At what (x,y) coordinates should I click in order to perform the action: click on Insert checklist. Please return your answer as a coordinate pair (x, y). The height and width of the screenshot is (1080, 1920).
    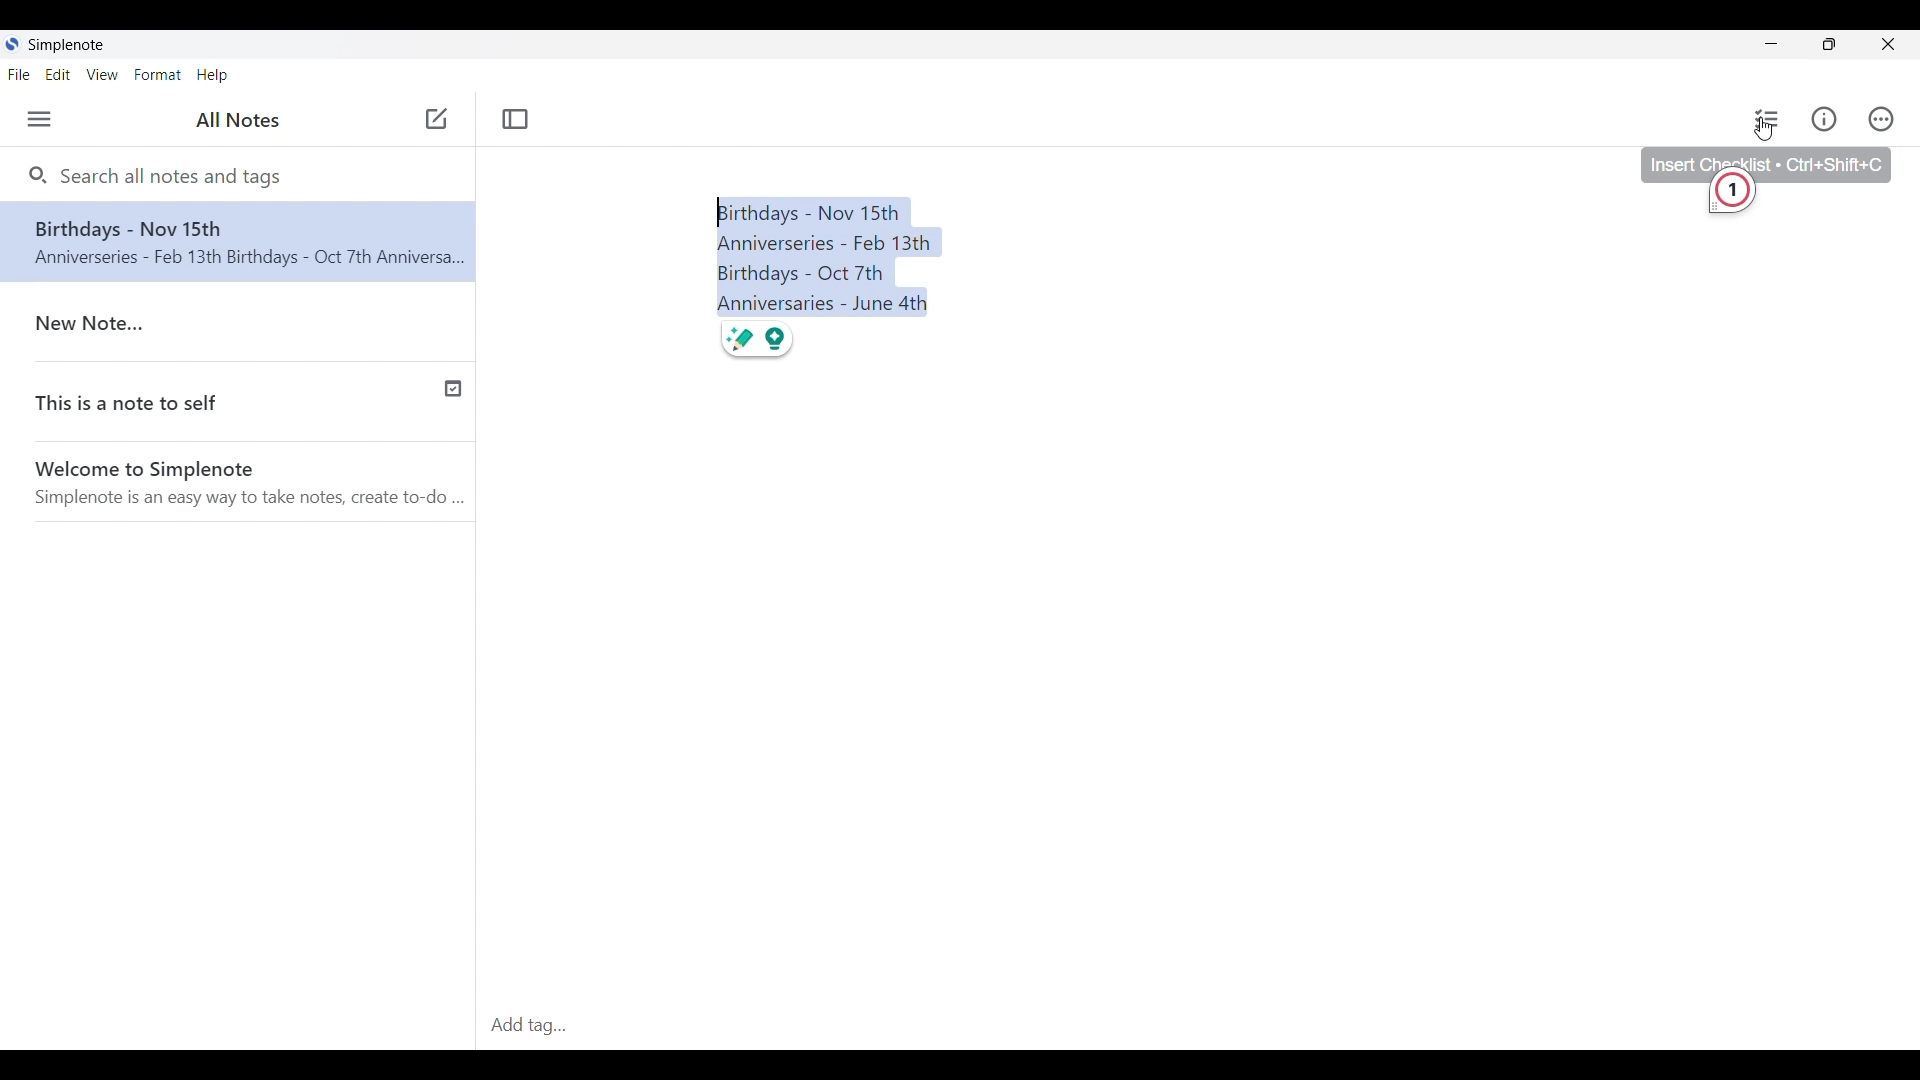
    Looking at the image, I should click on (1768, 119).